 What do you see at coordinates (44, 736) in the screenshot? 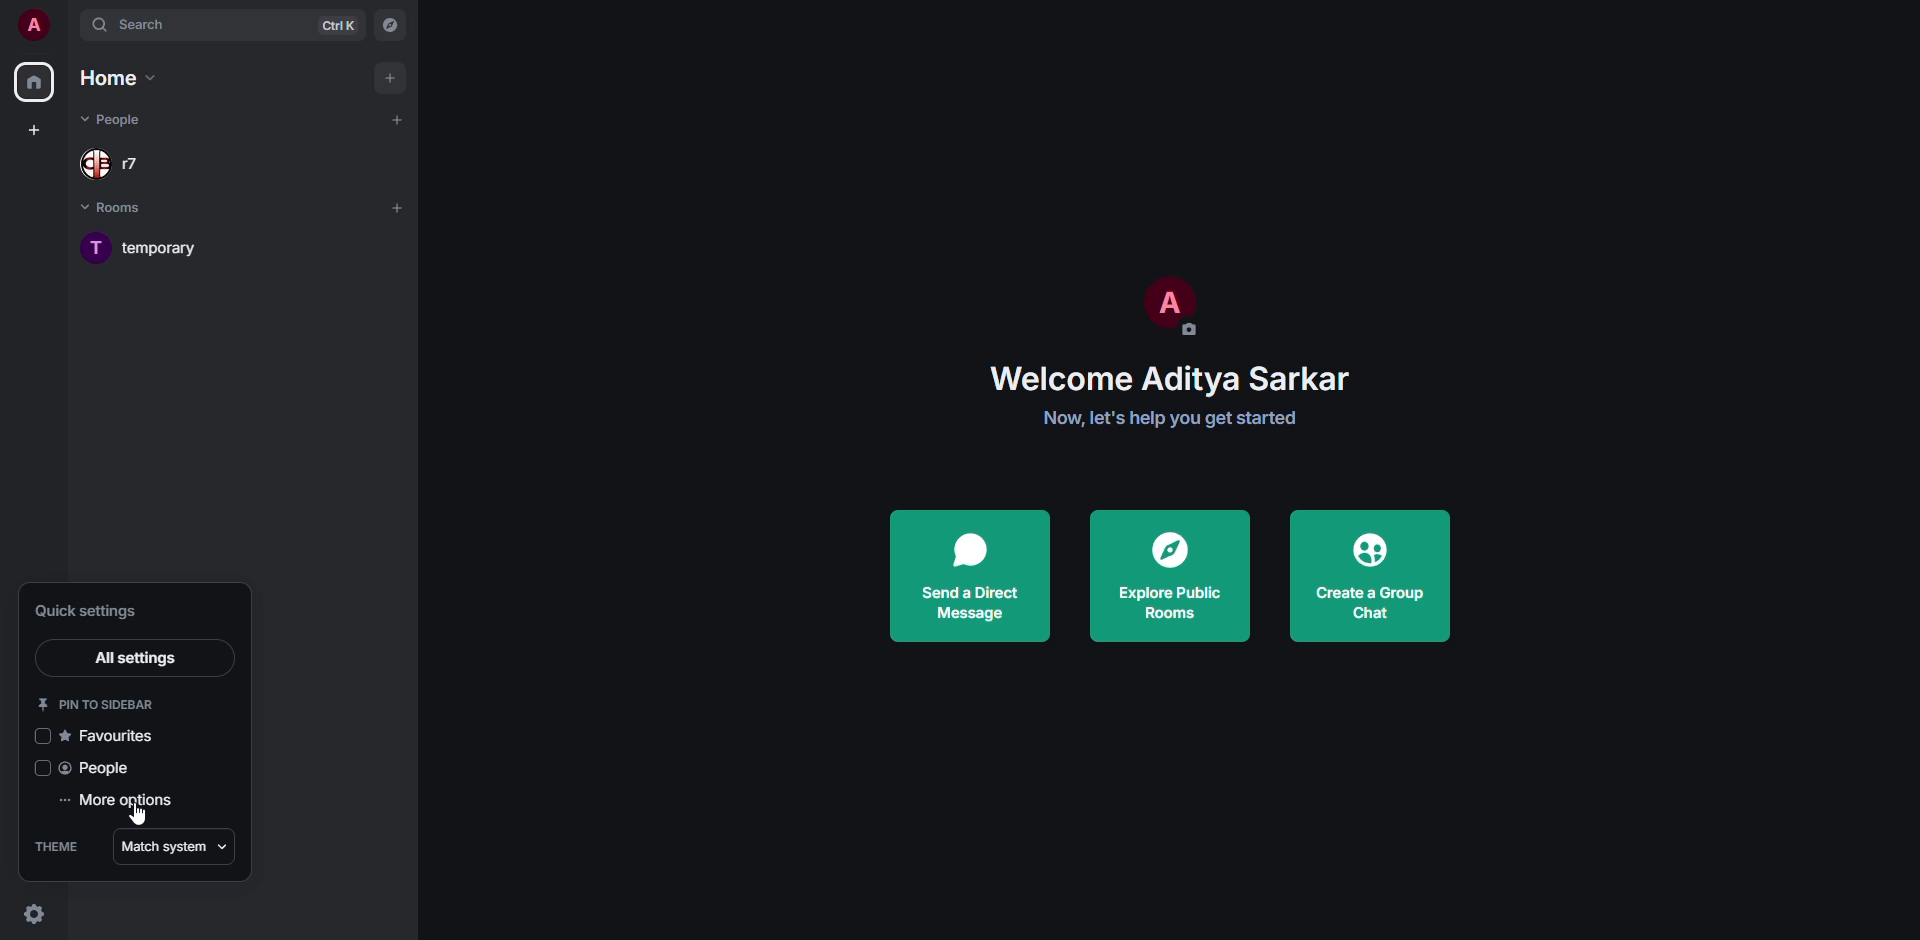
I see `click to enable` at bounding box center [44, 736].